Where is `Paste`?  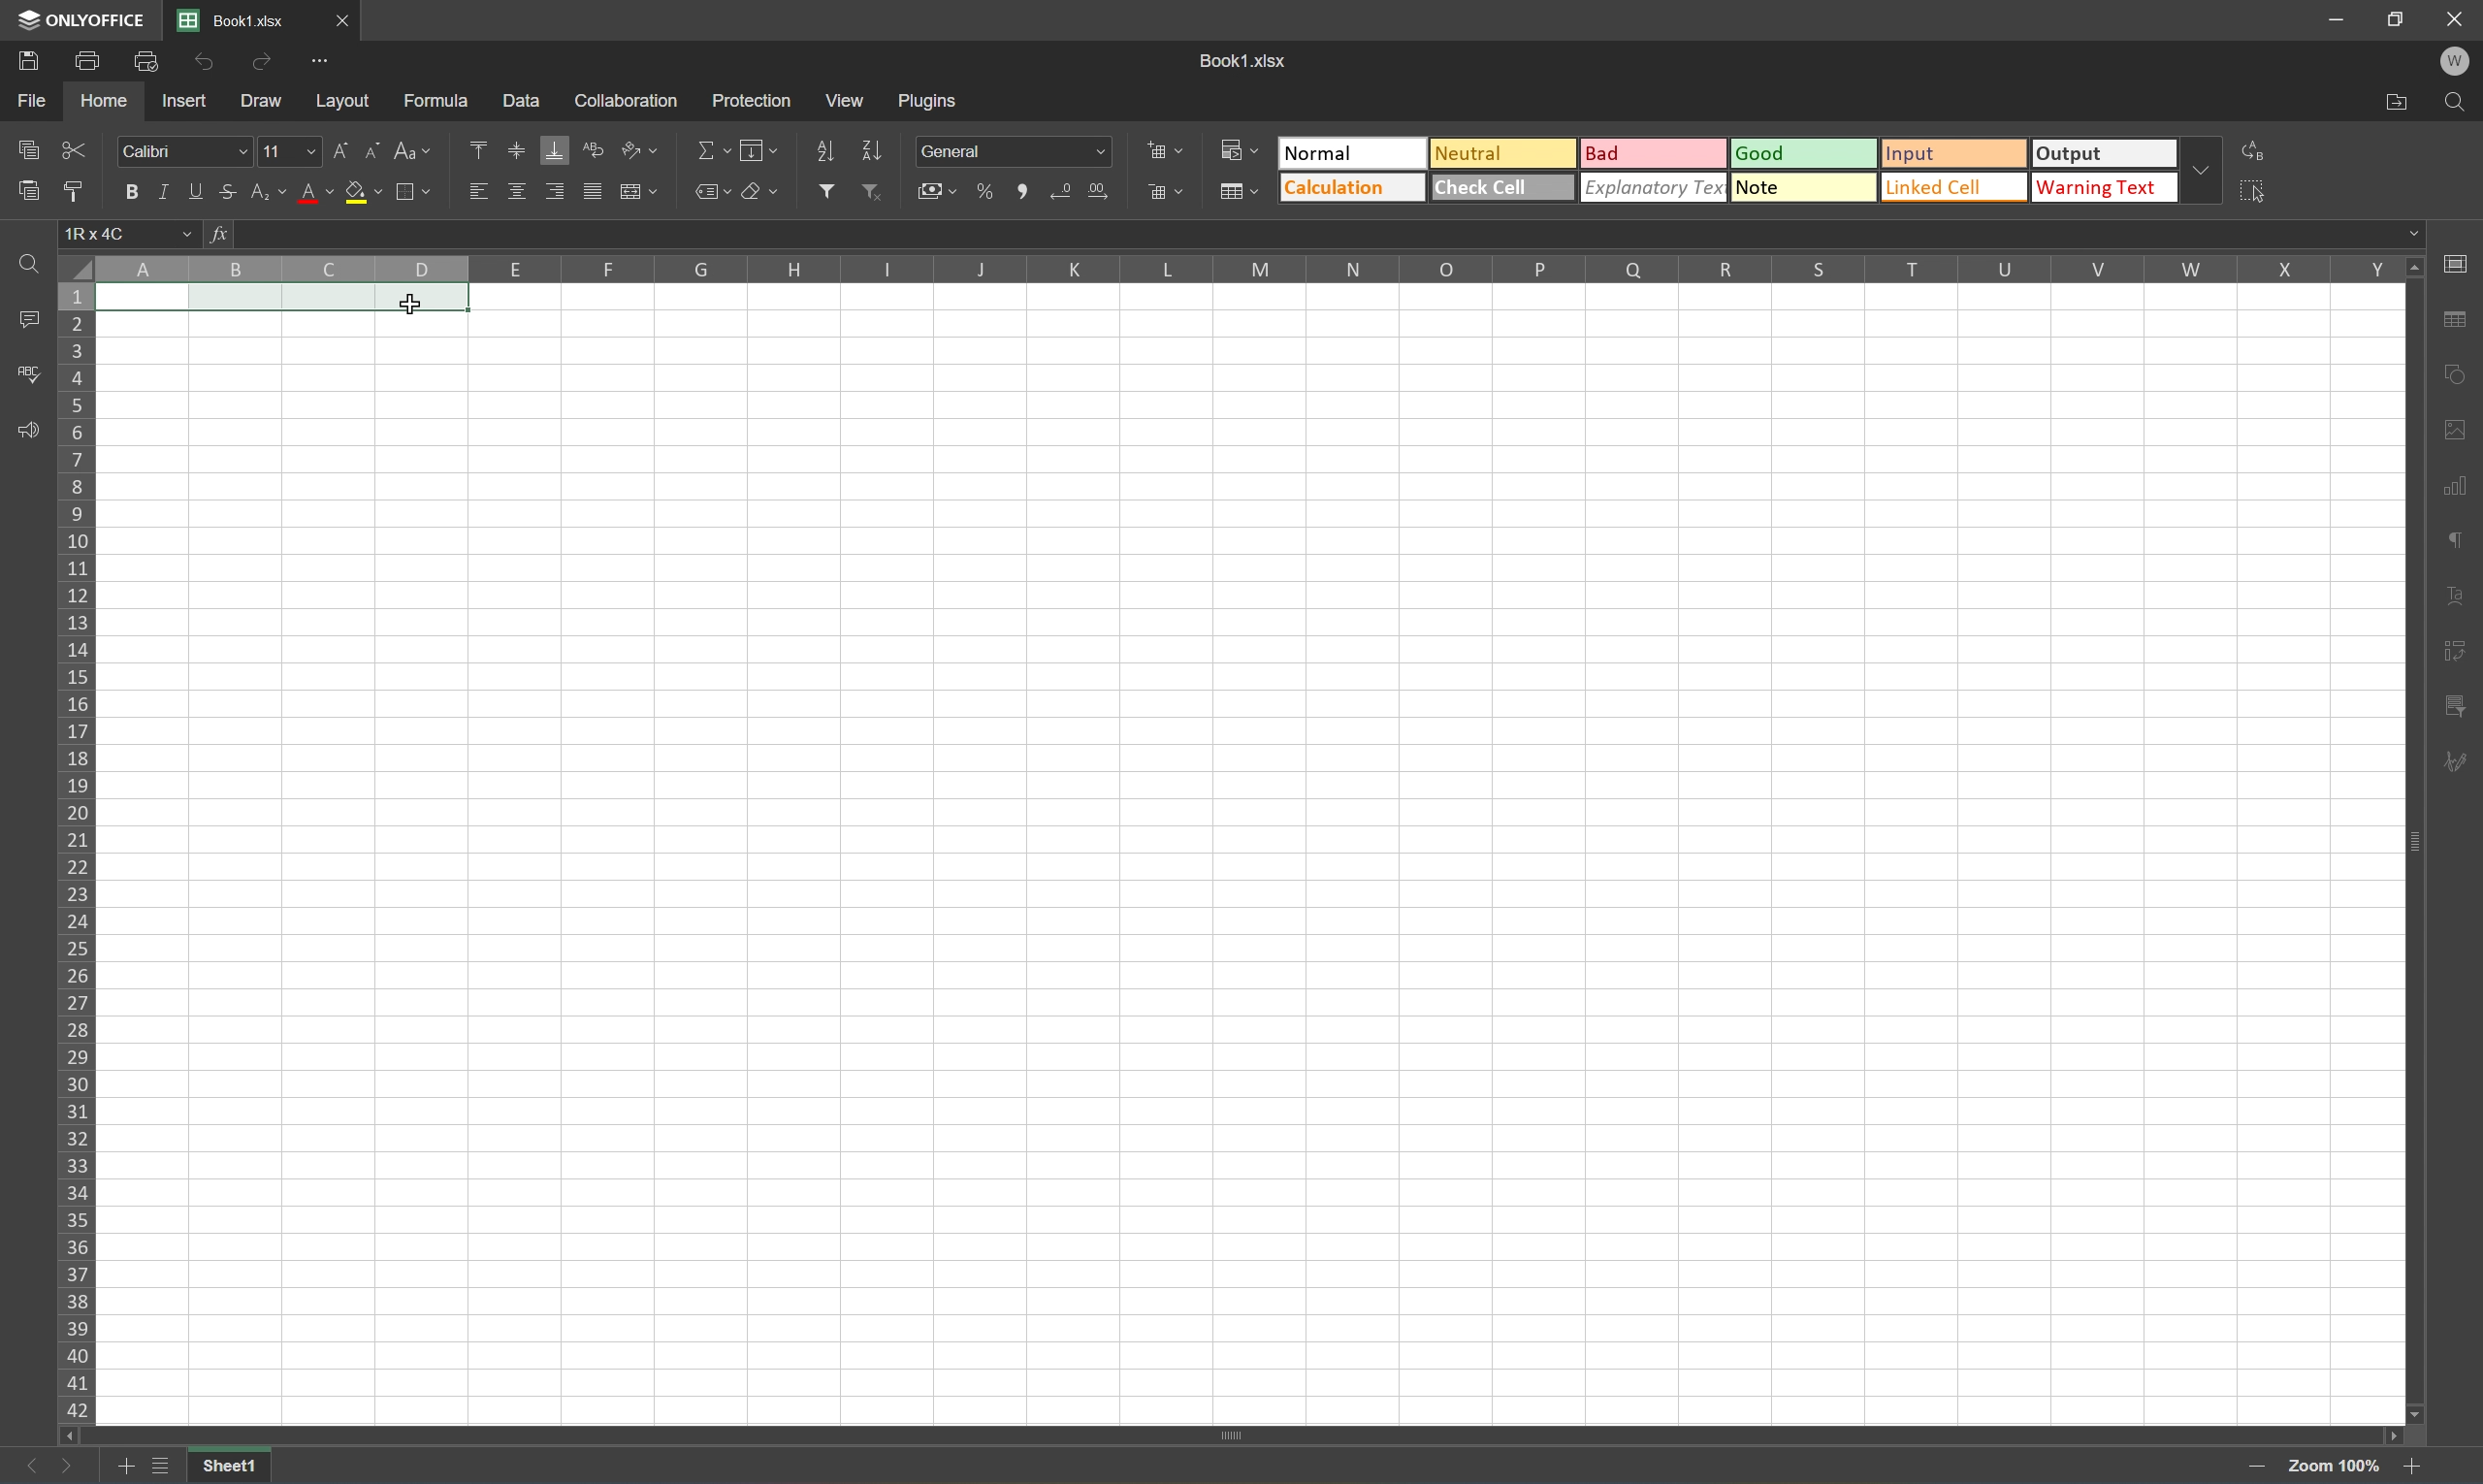
Paste is located at coordinates (23, 190).